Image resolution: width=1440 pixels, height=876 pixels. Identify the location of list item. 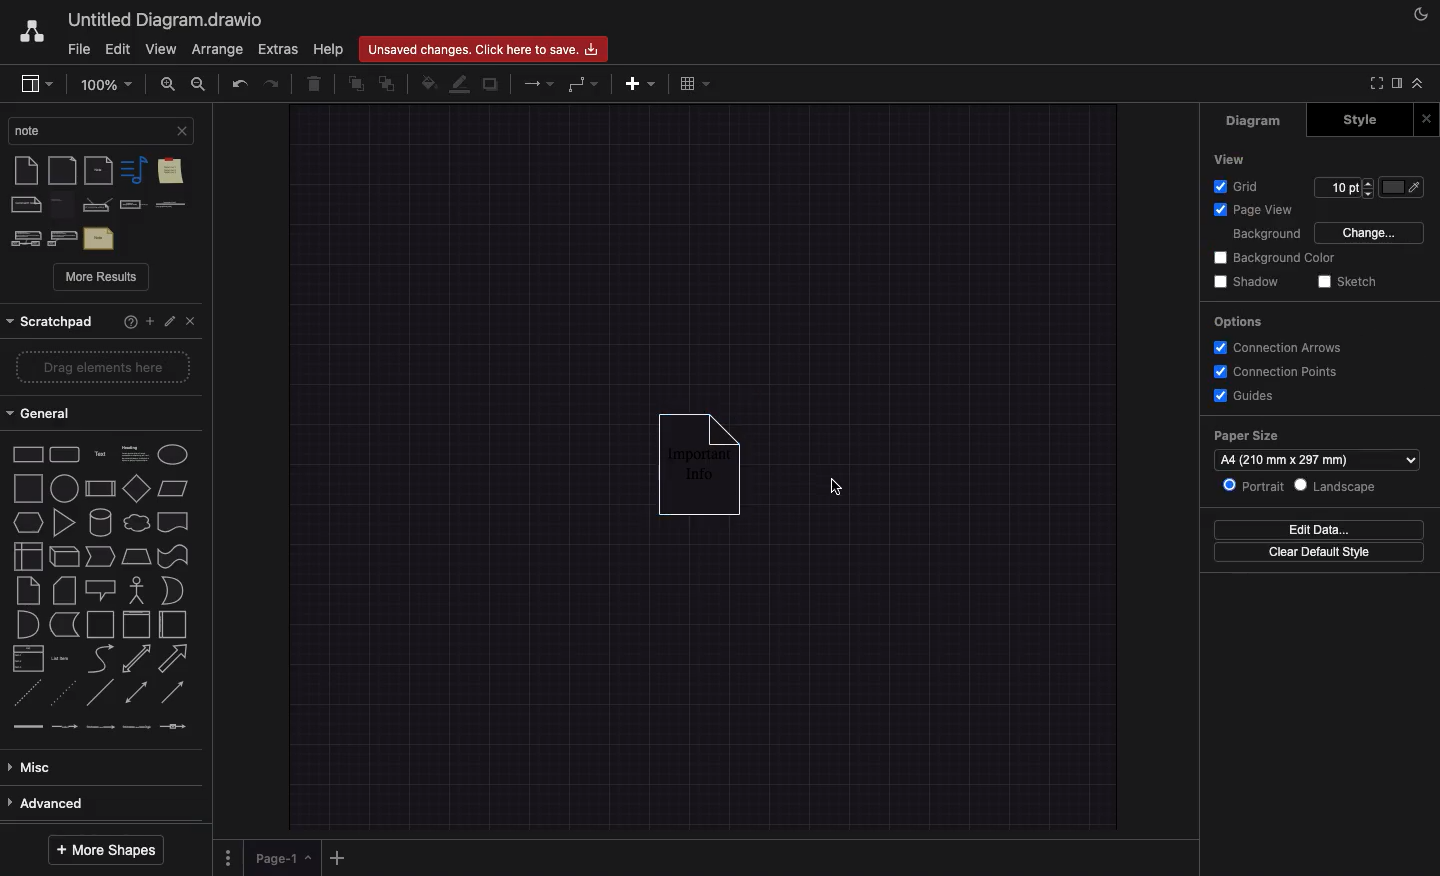
(62, 660).